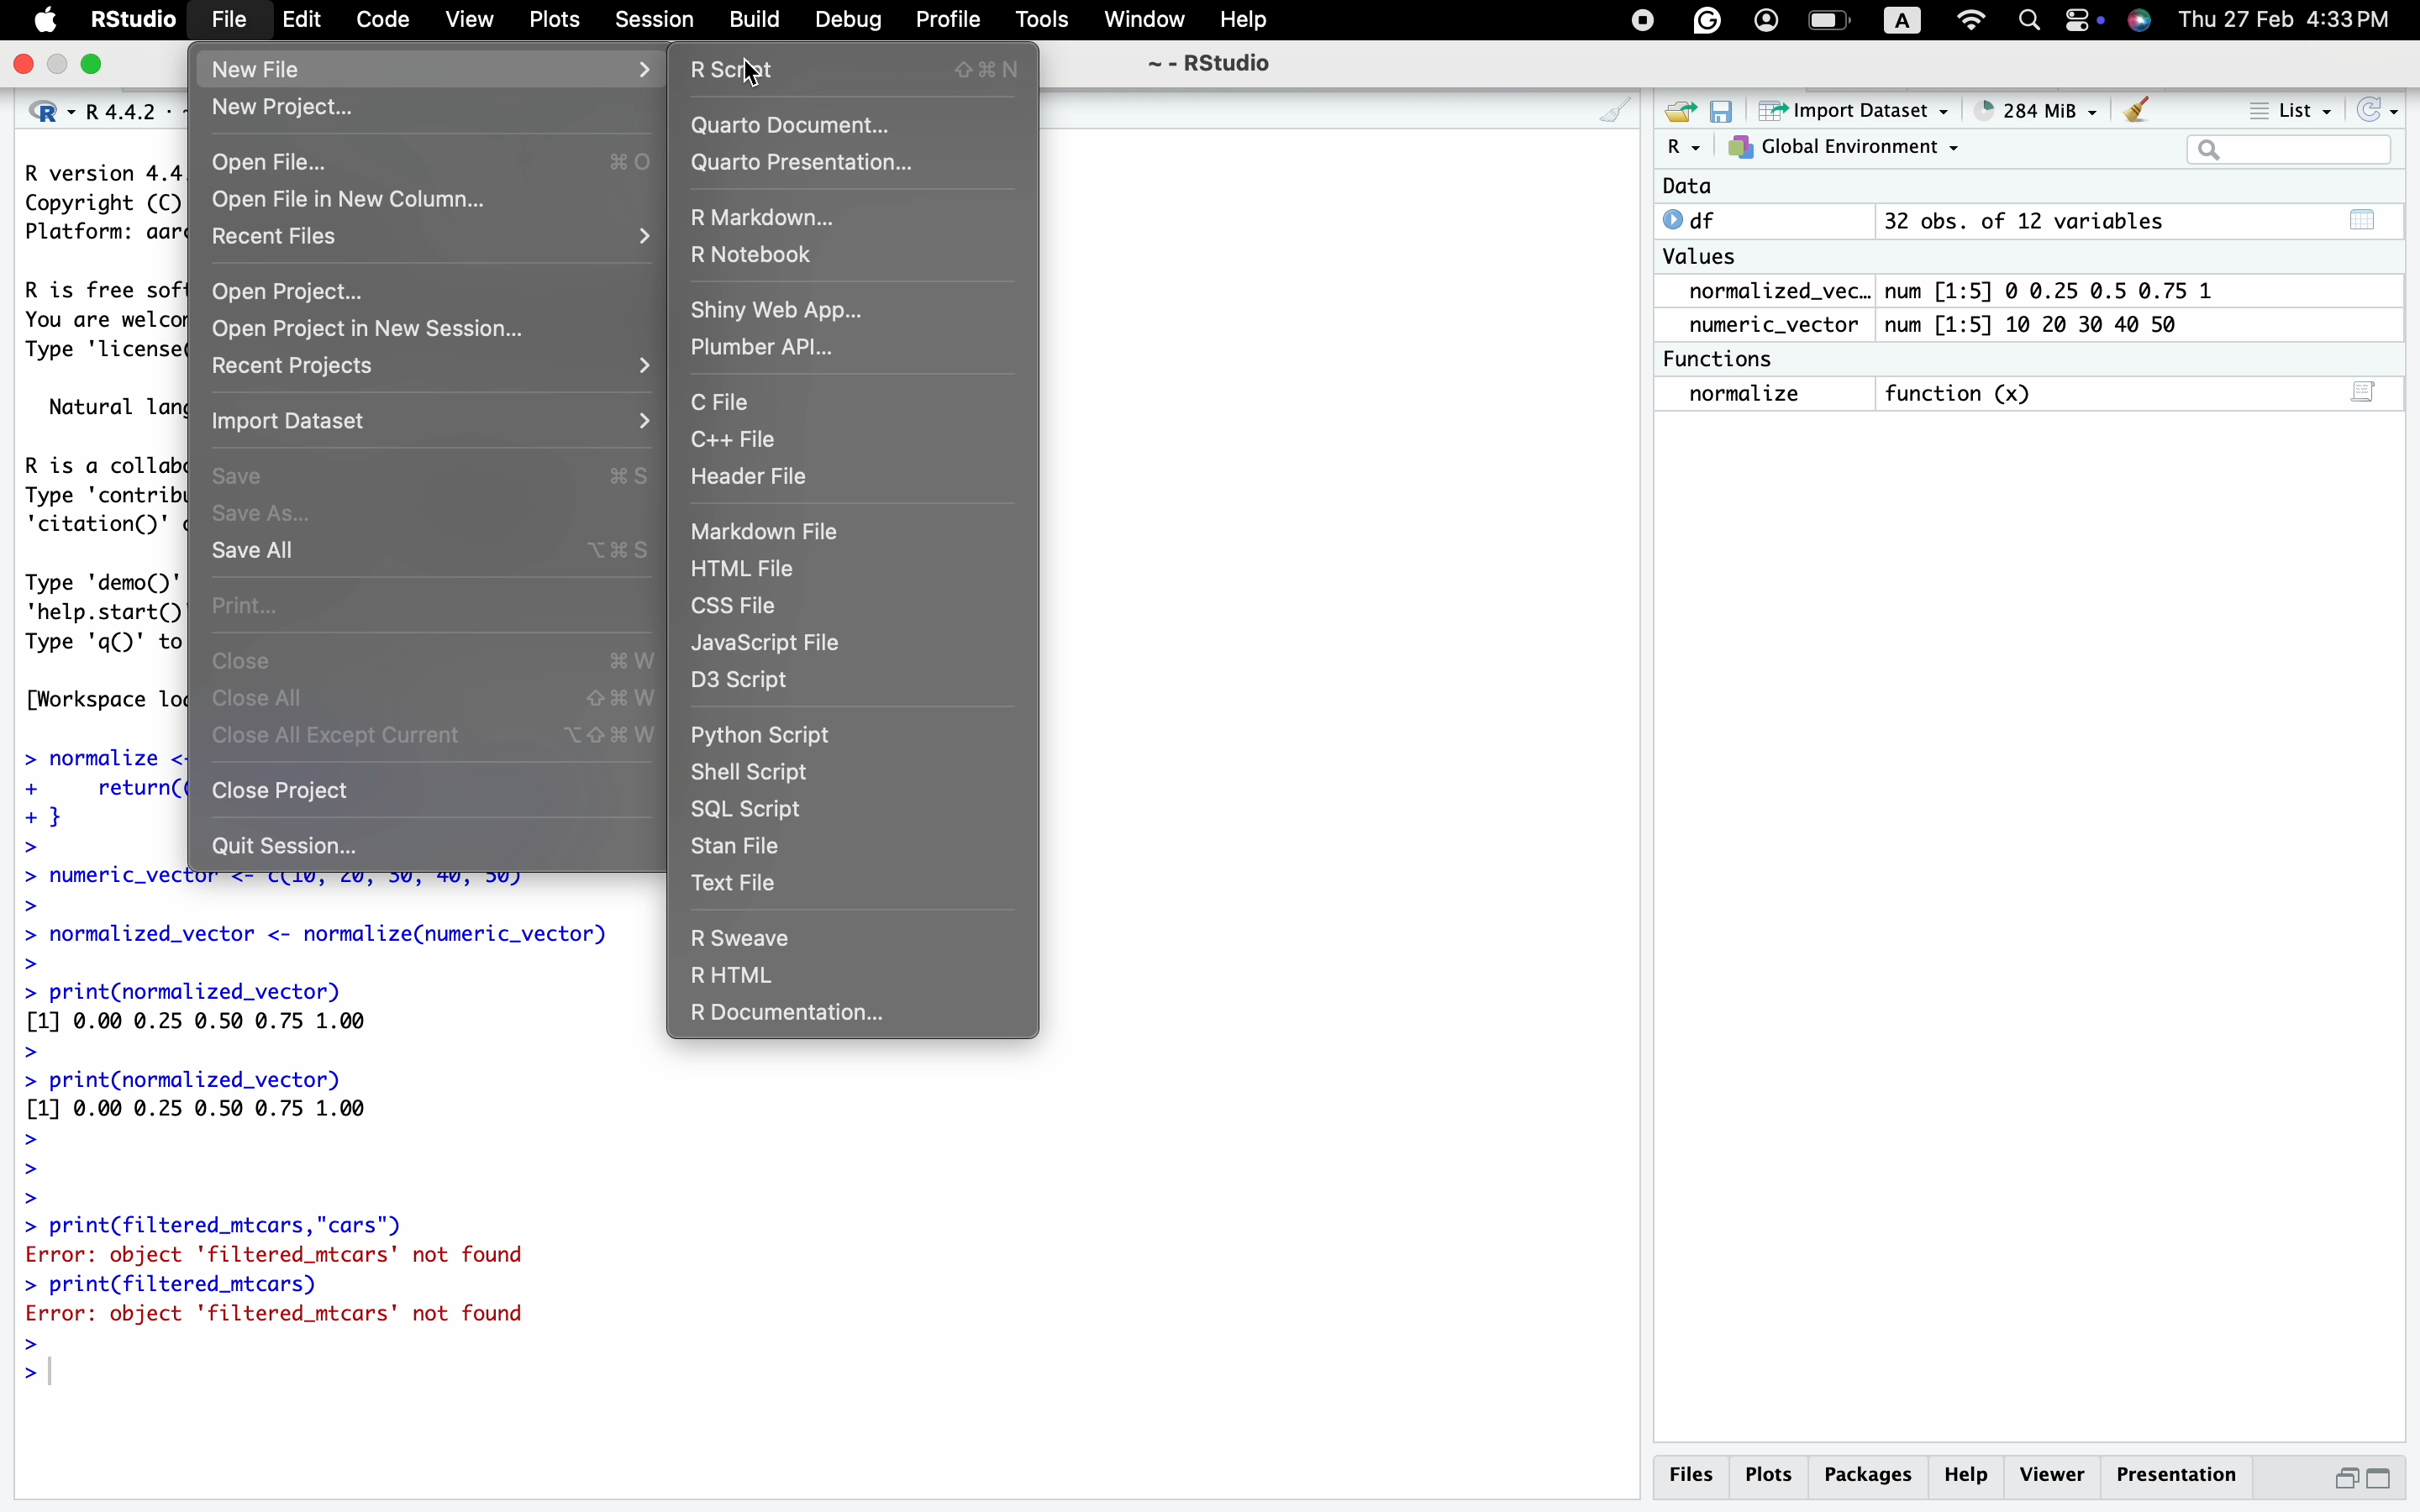 This screenshot has width=2420, height=1512. What do you see at coordinates (949, 19) in the screenshot?
I see `Profile` at bounding box center [949, 19].